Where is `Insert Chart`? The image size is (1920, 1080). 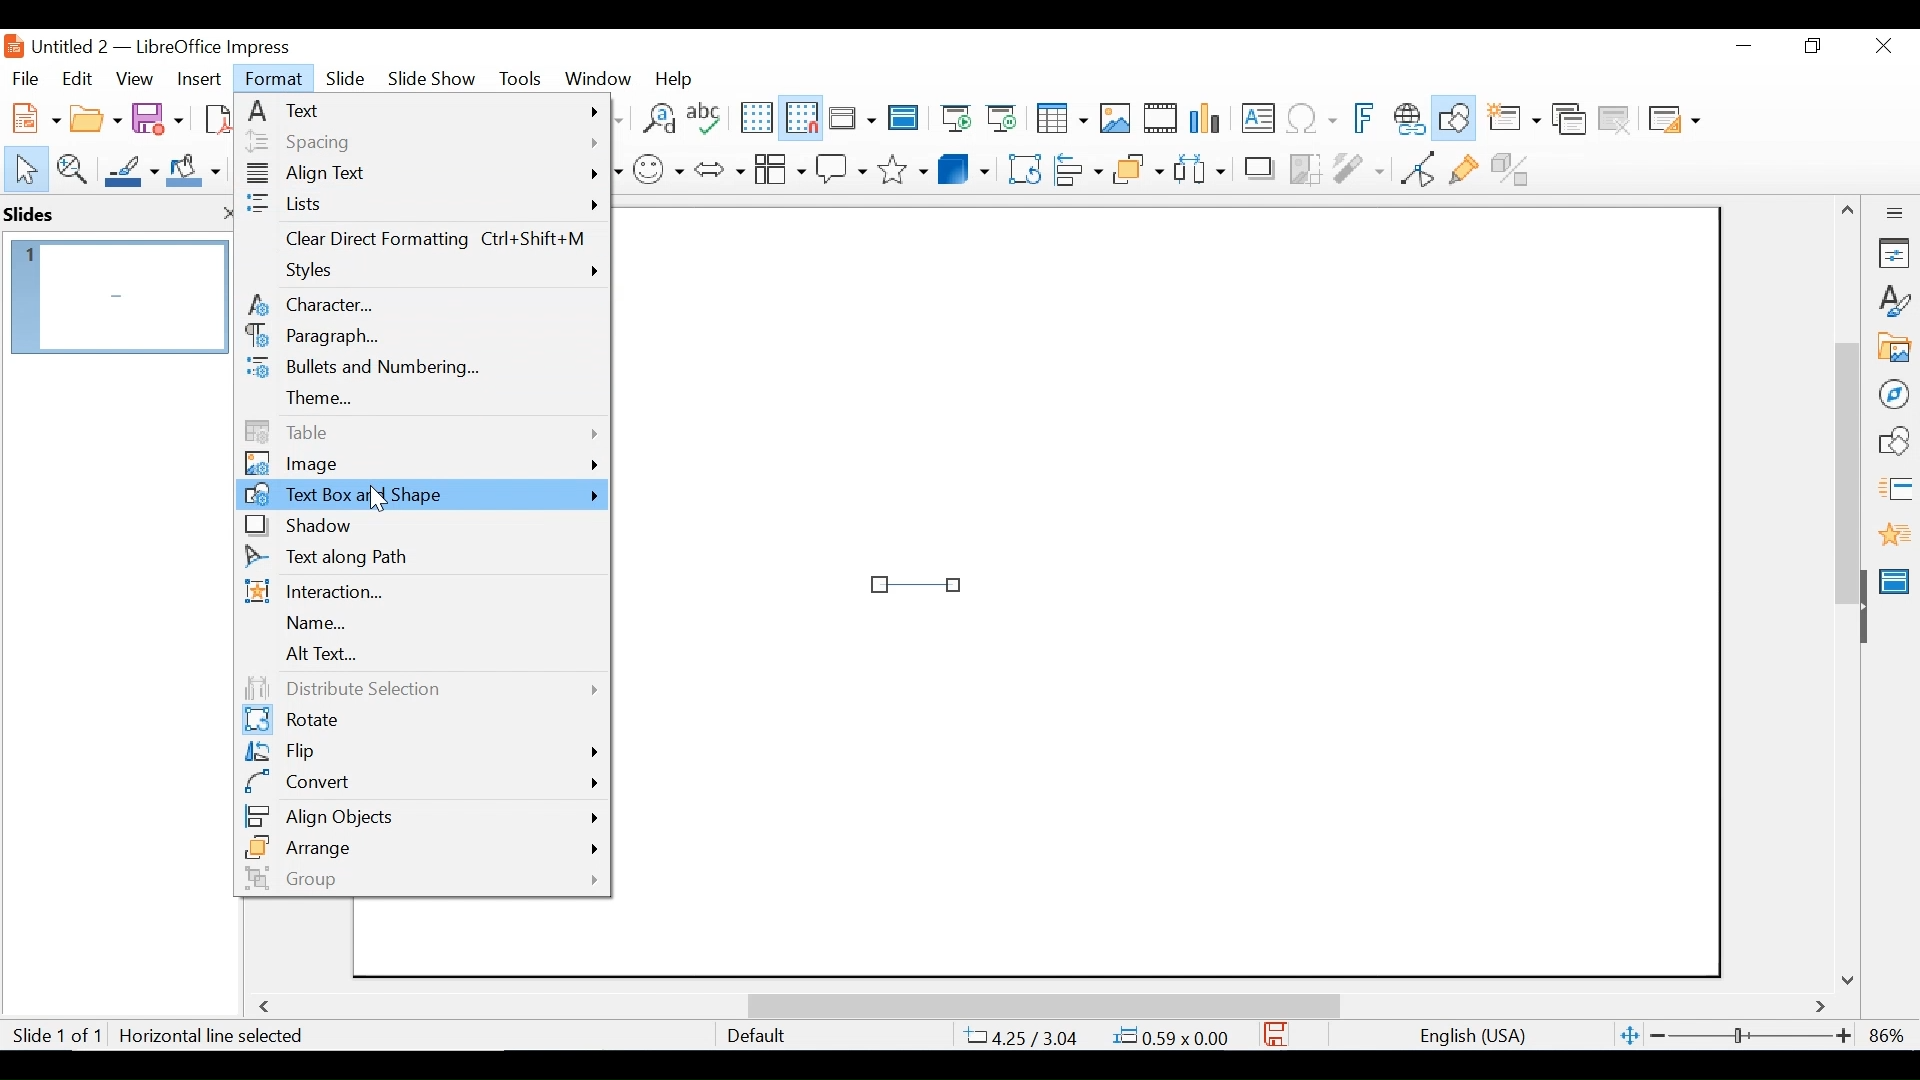 Insert Chart is located at coordinates (1208, 120).